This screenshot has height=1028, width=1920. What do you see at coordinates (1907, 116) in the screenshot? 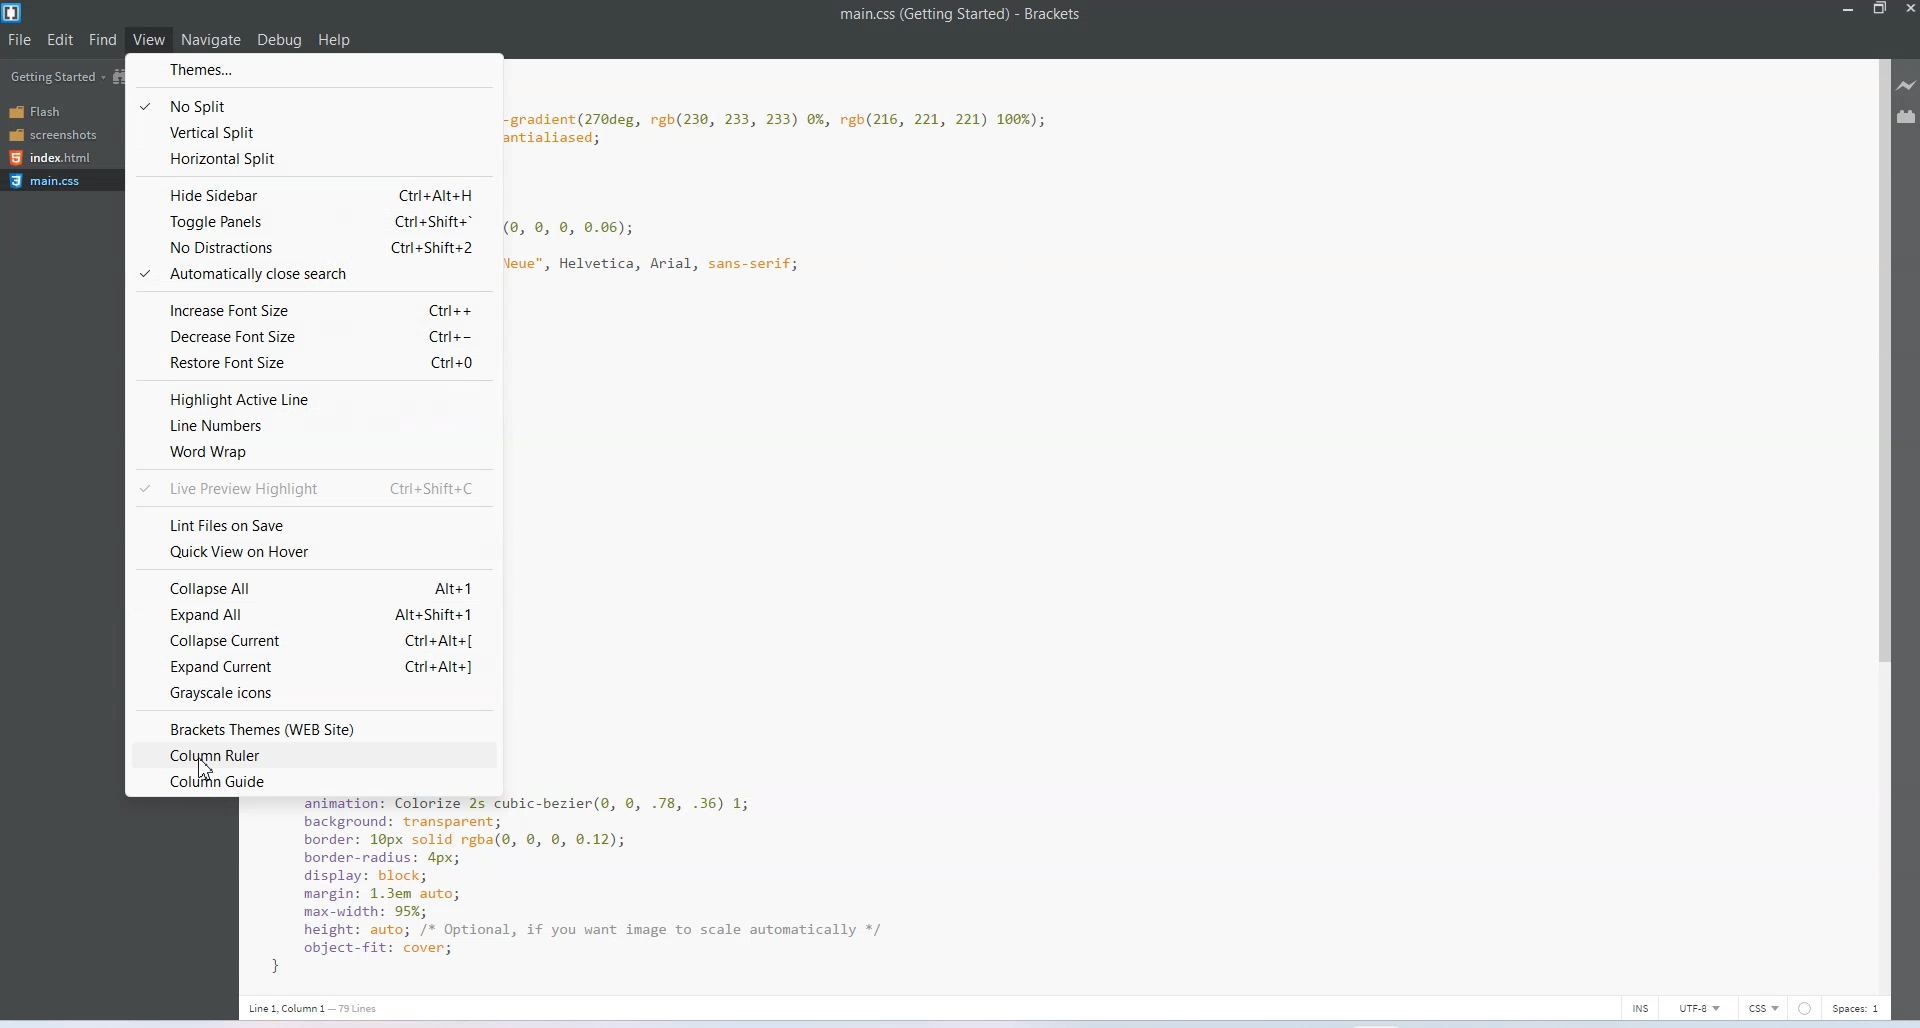
I see `Extension manager` at bounding box center [1907, 116].